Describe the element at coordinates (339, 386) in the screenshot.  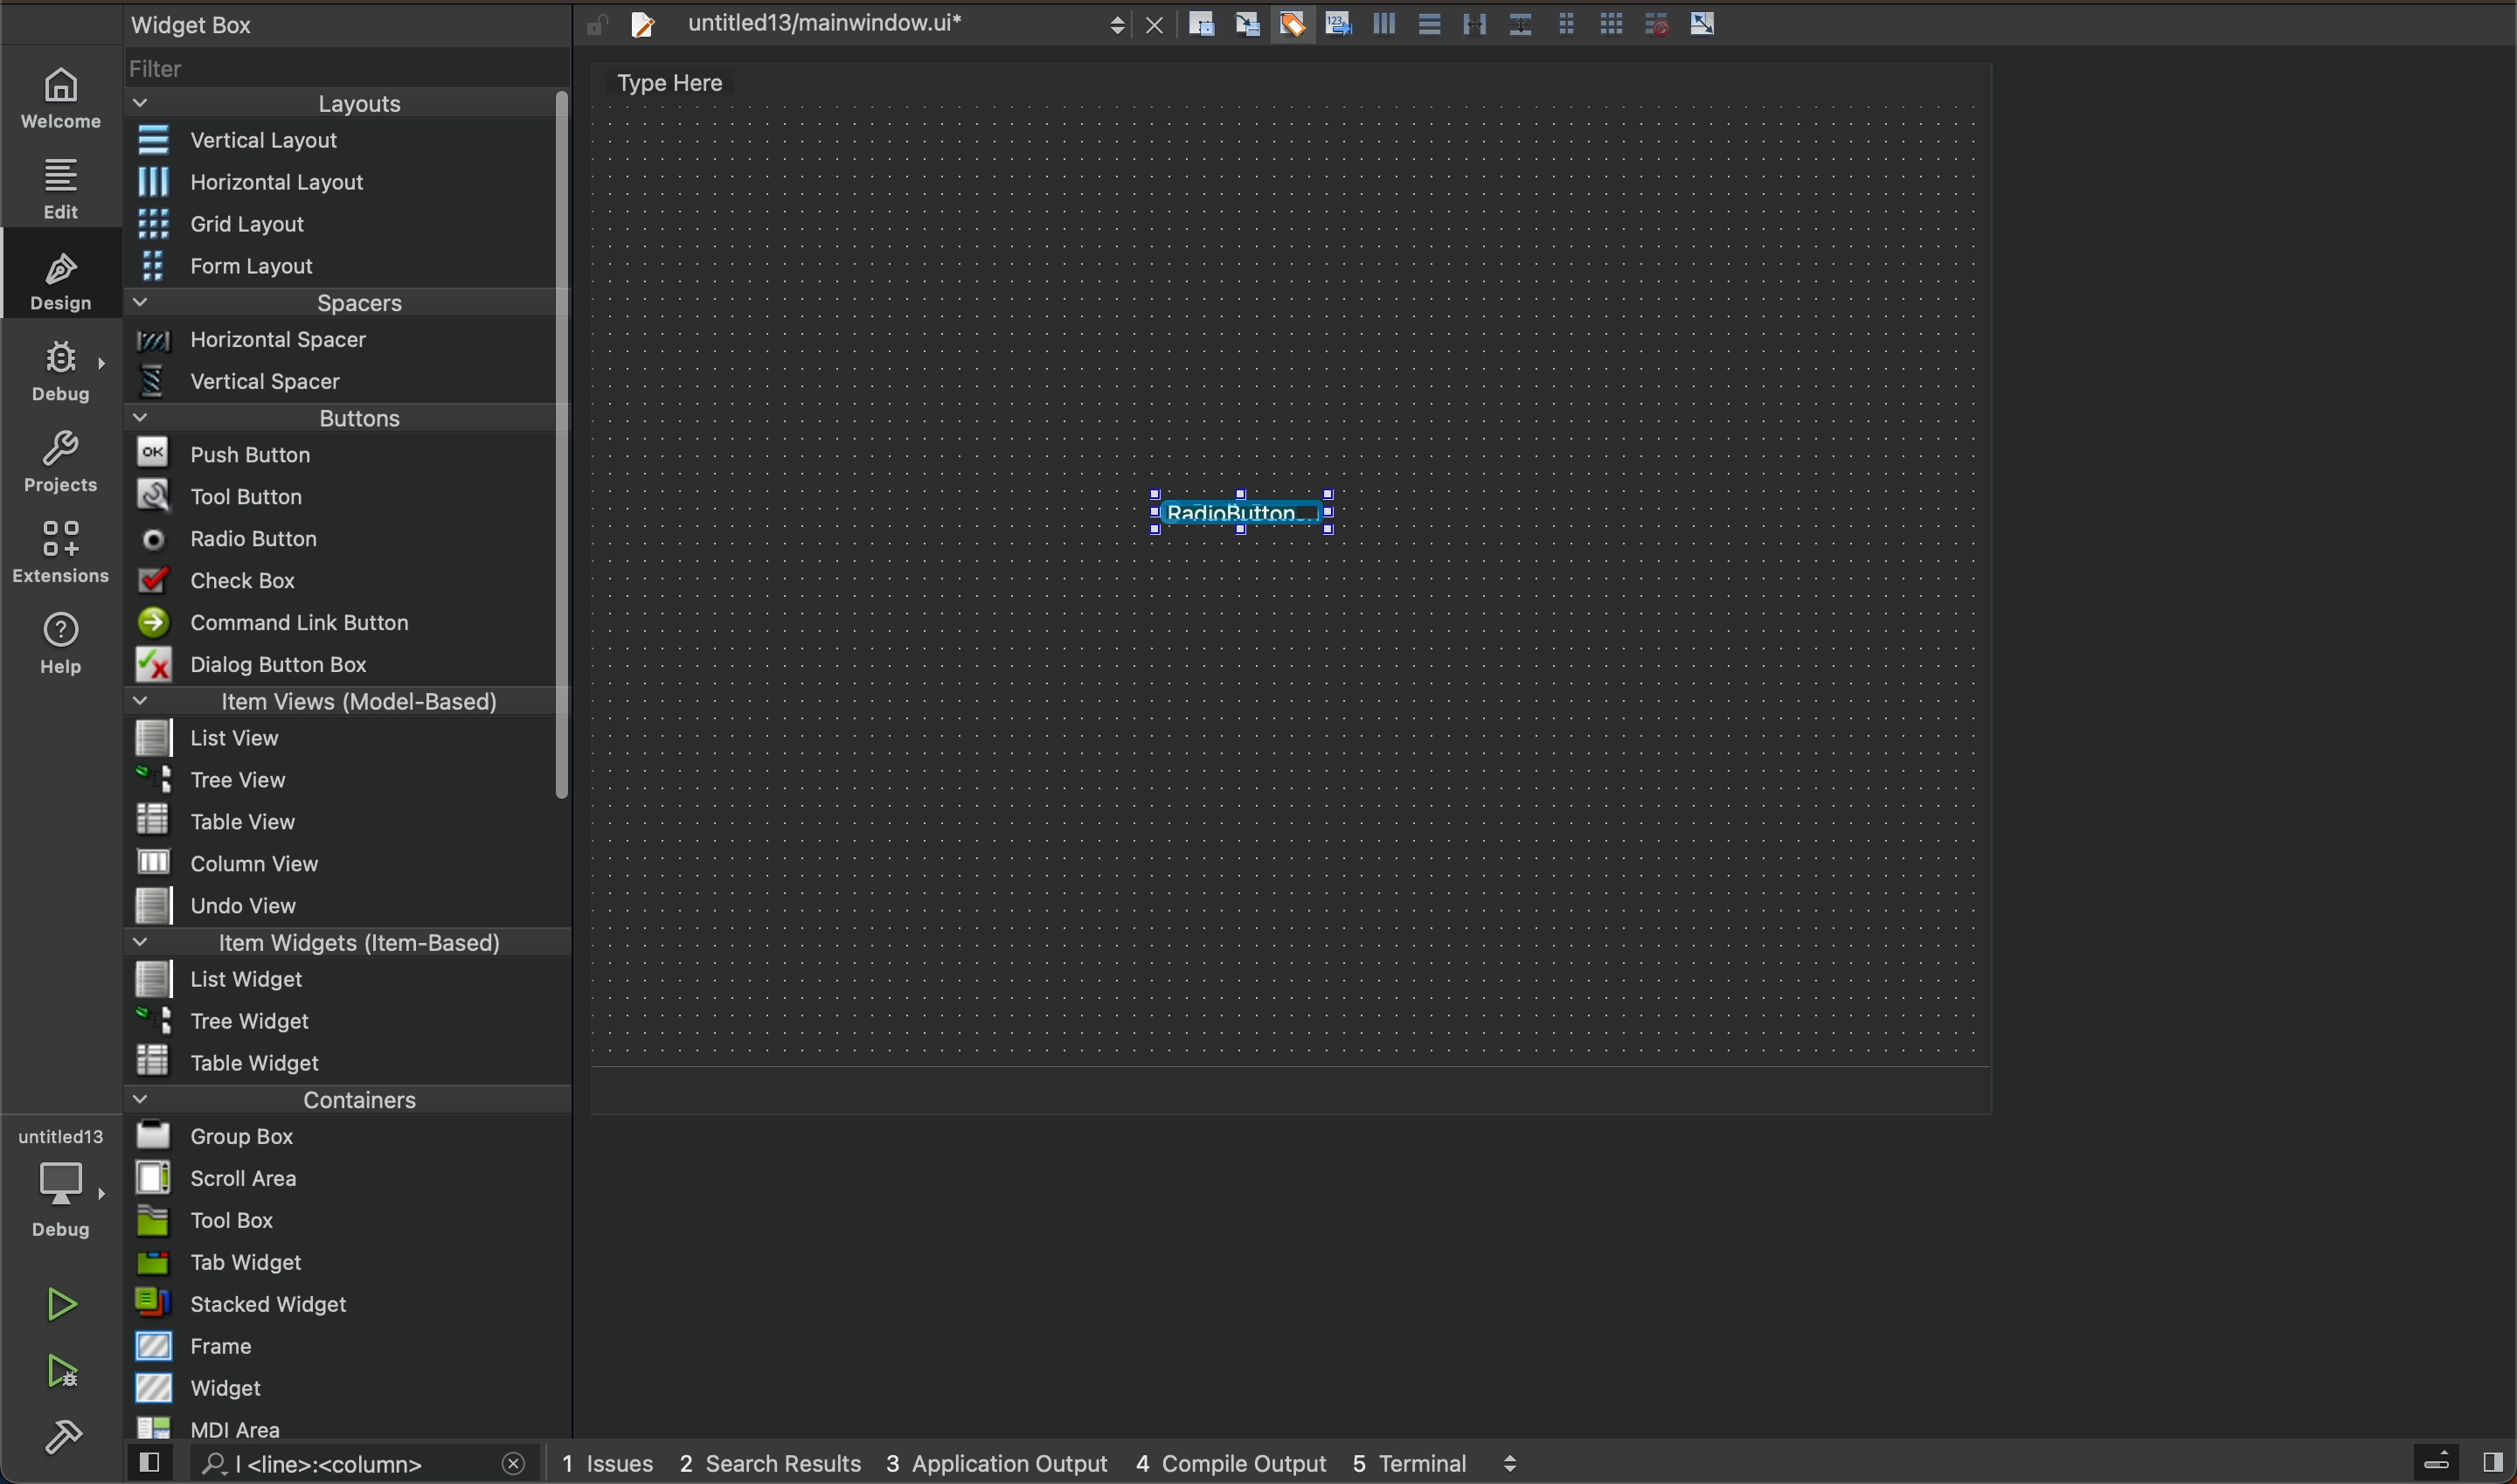
I see `vertical spacer` at that location.